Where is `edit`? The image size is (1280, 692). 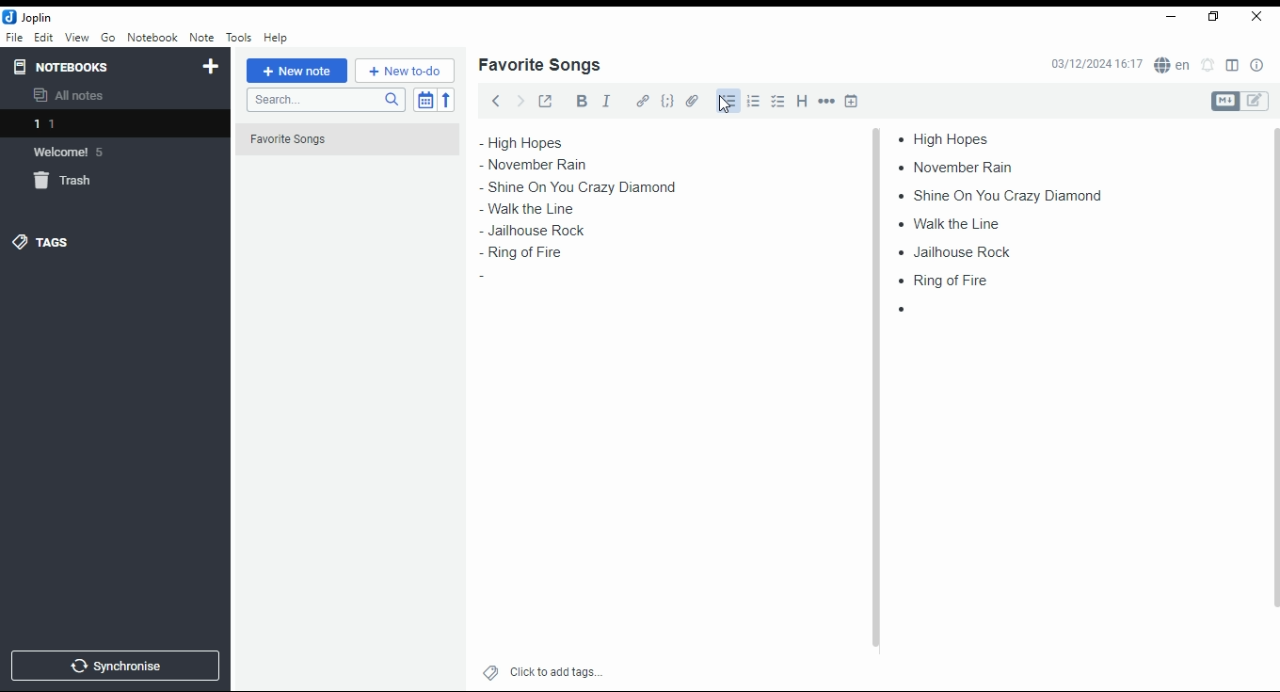
edit is located at coordinates (43, 36).